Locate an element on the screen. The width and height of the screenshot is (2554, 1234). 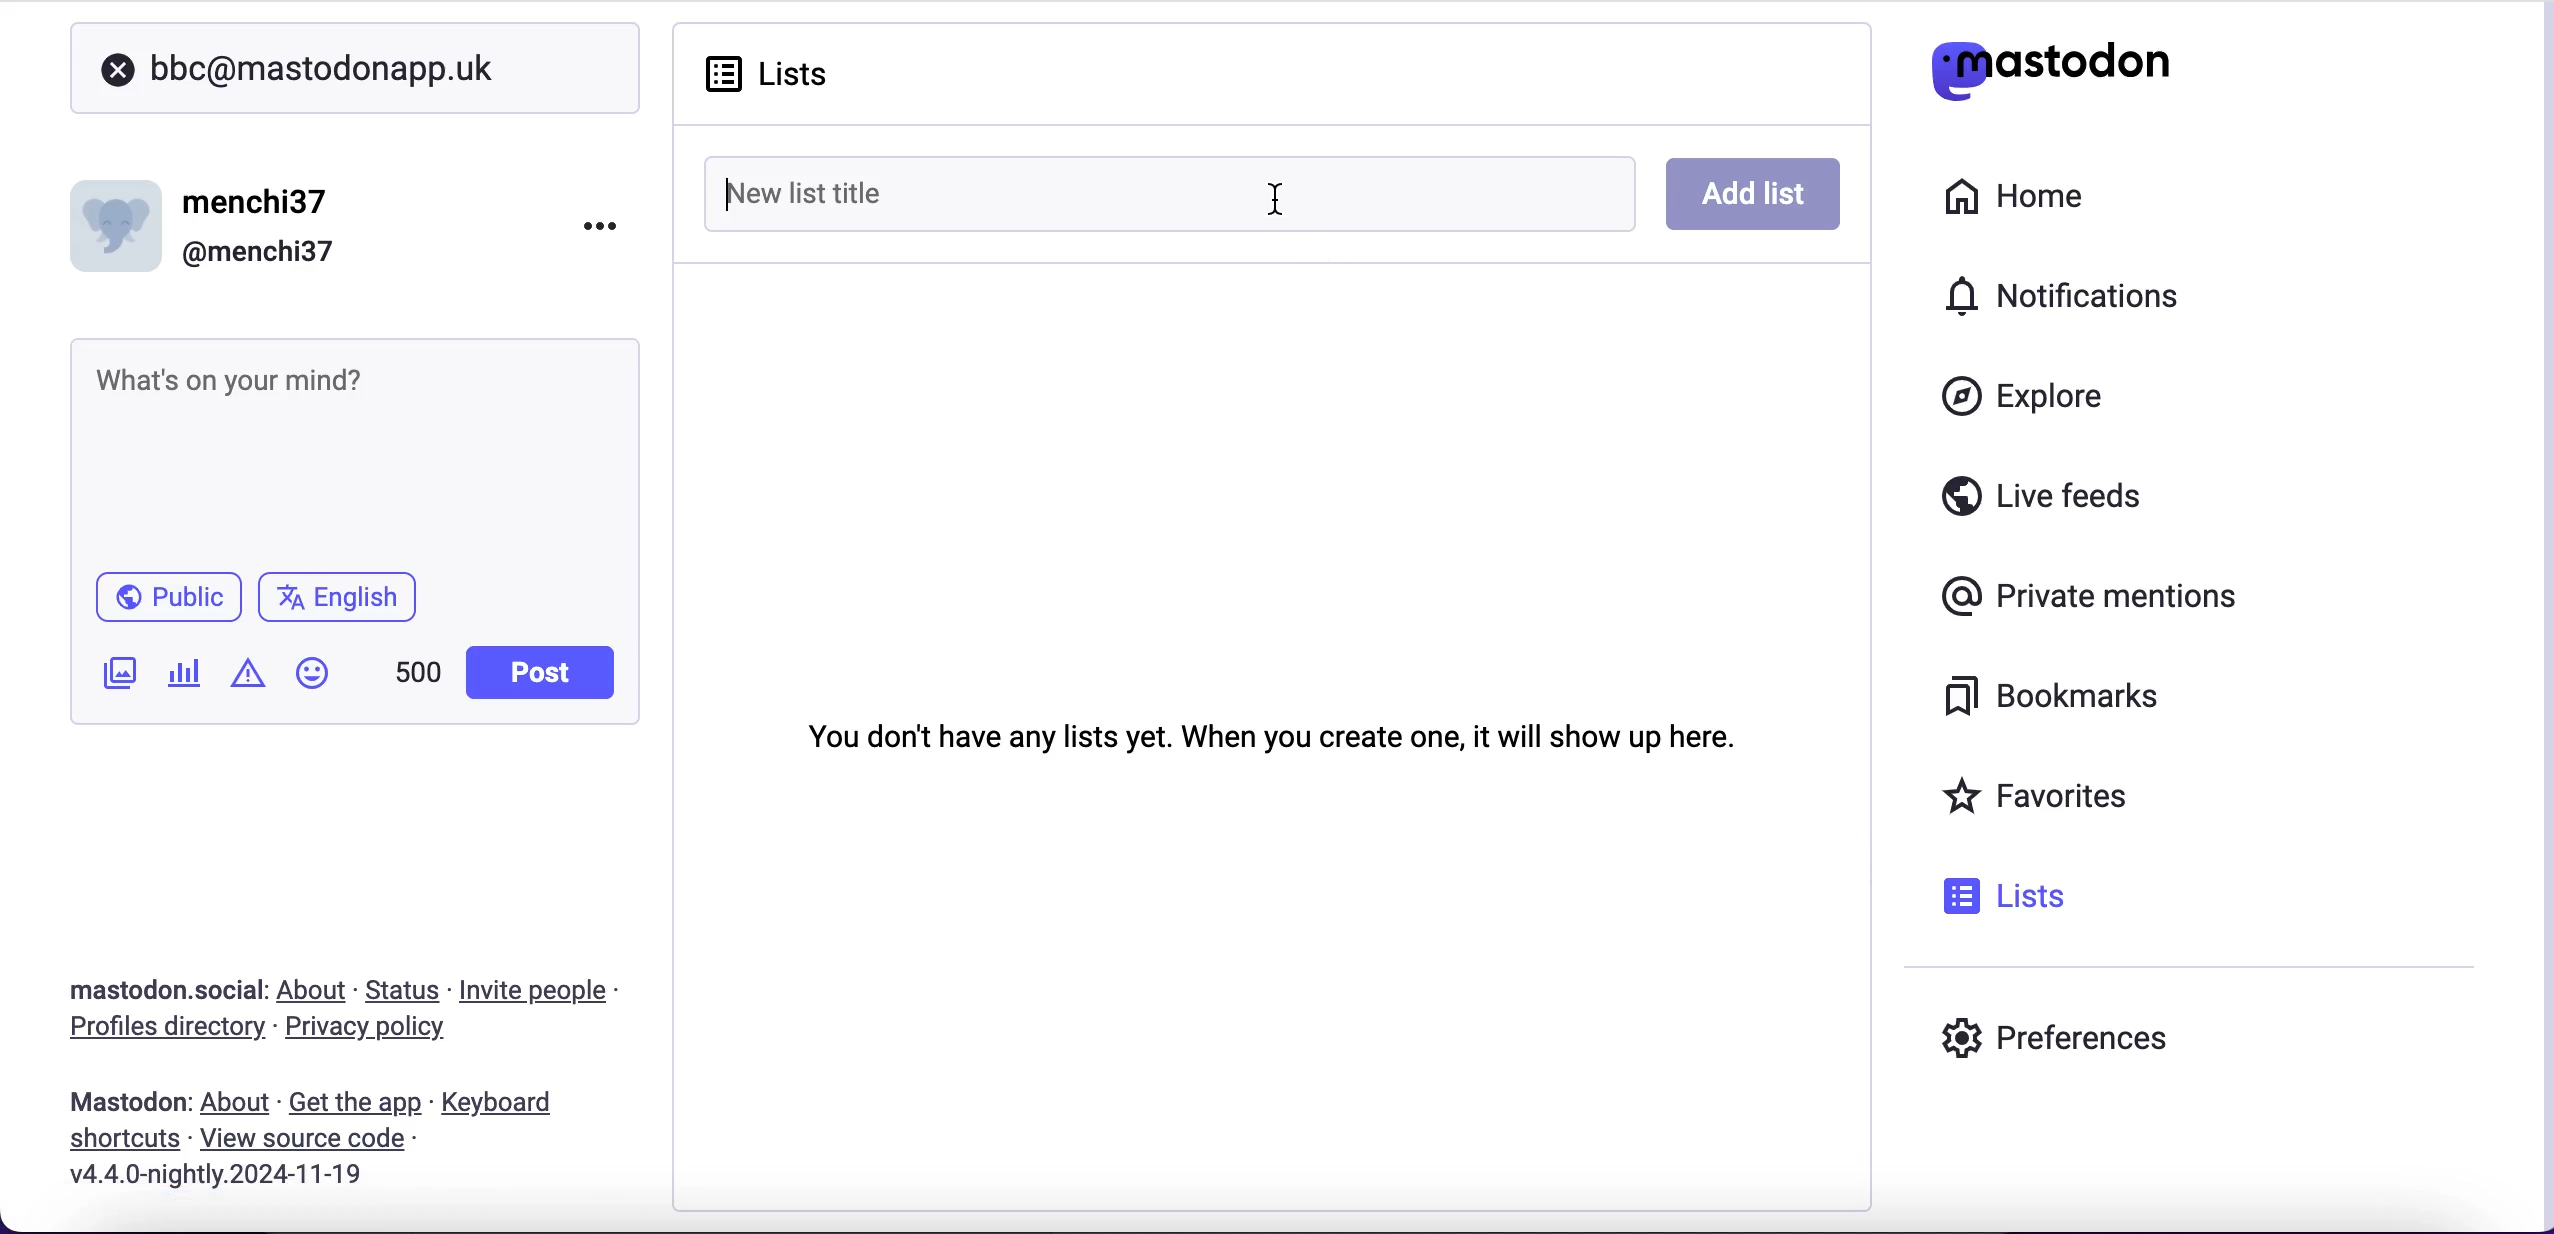
invite people is located at coordinates (544, 991).